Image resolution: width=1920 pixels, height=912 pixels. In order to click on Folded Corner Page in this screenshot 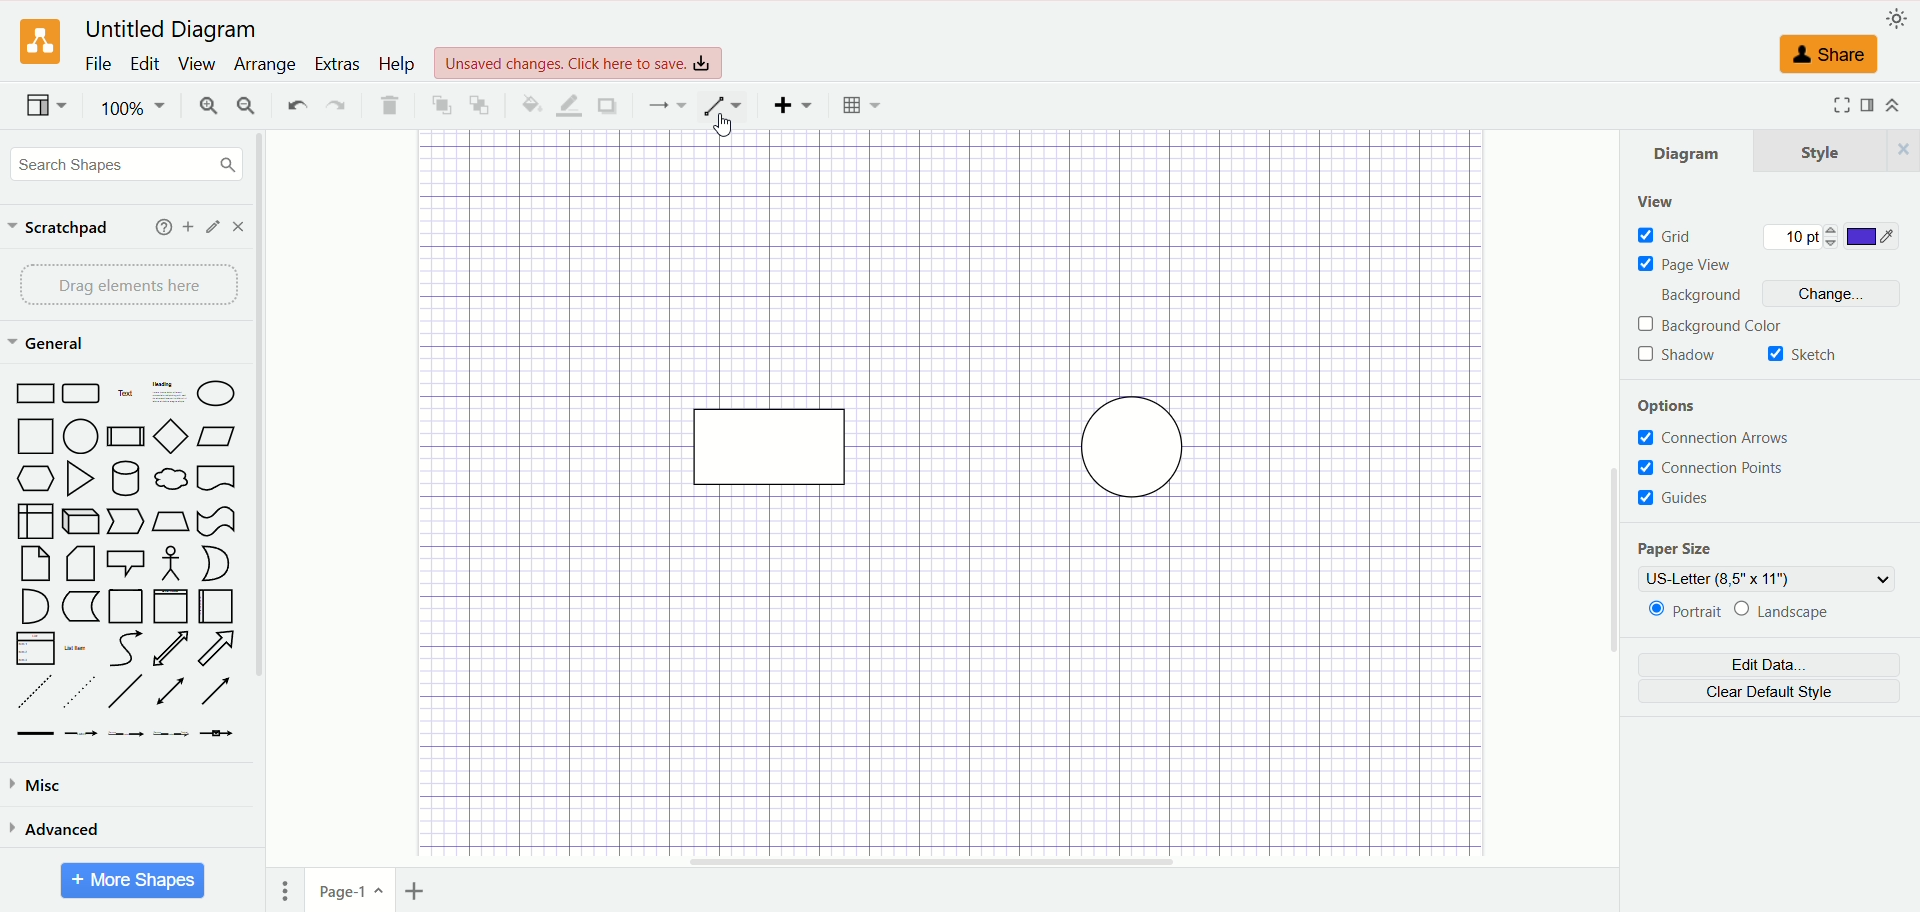, I will do `click(80, 563)`.